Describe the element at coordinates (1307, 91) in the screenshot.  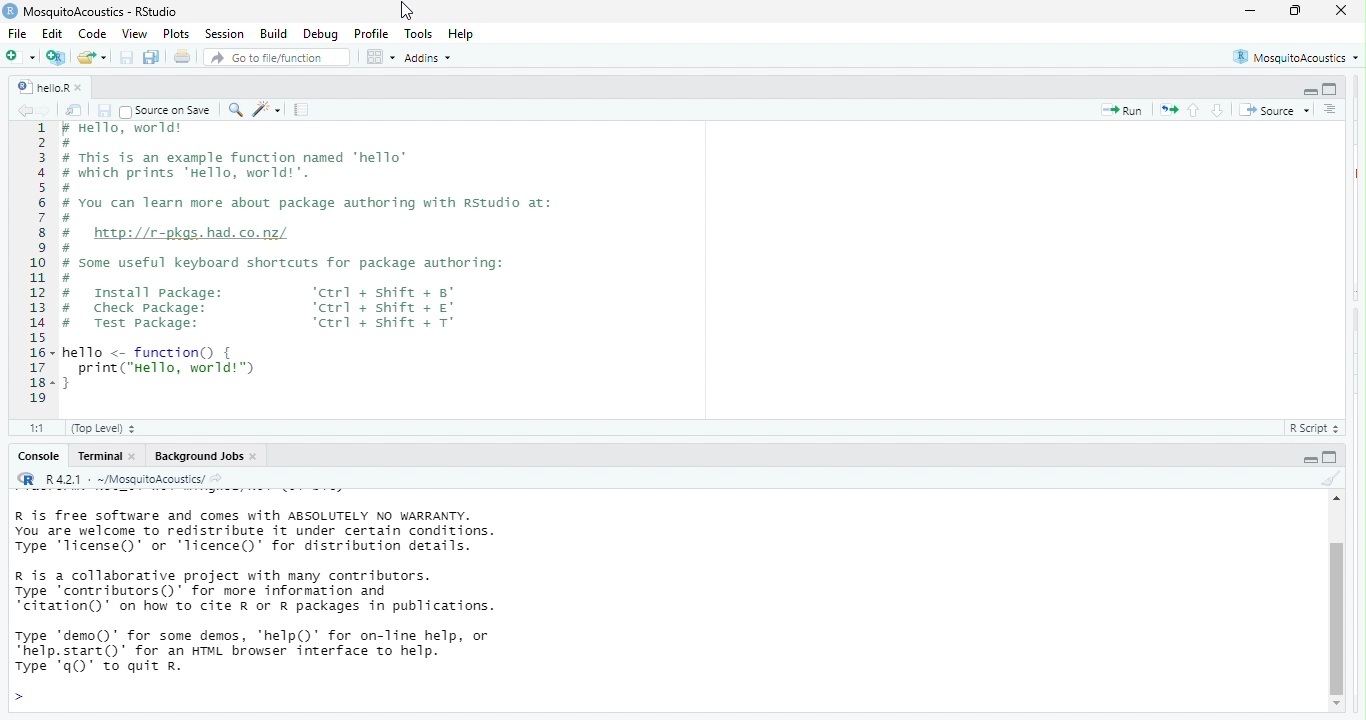
I see `hide r script` at that location.